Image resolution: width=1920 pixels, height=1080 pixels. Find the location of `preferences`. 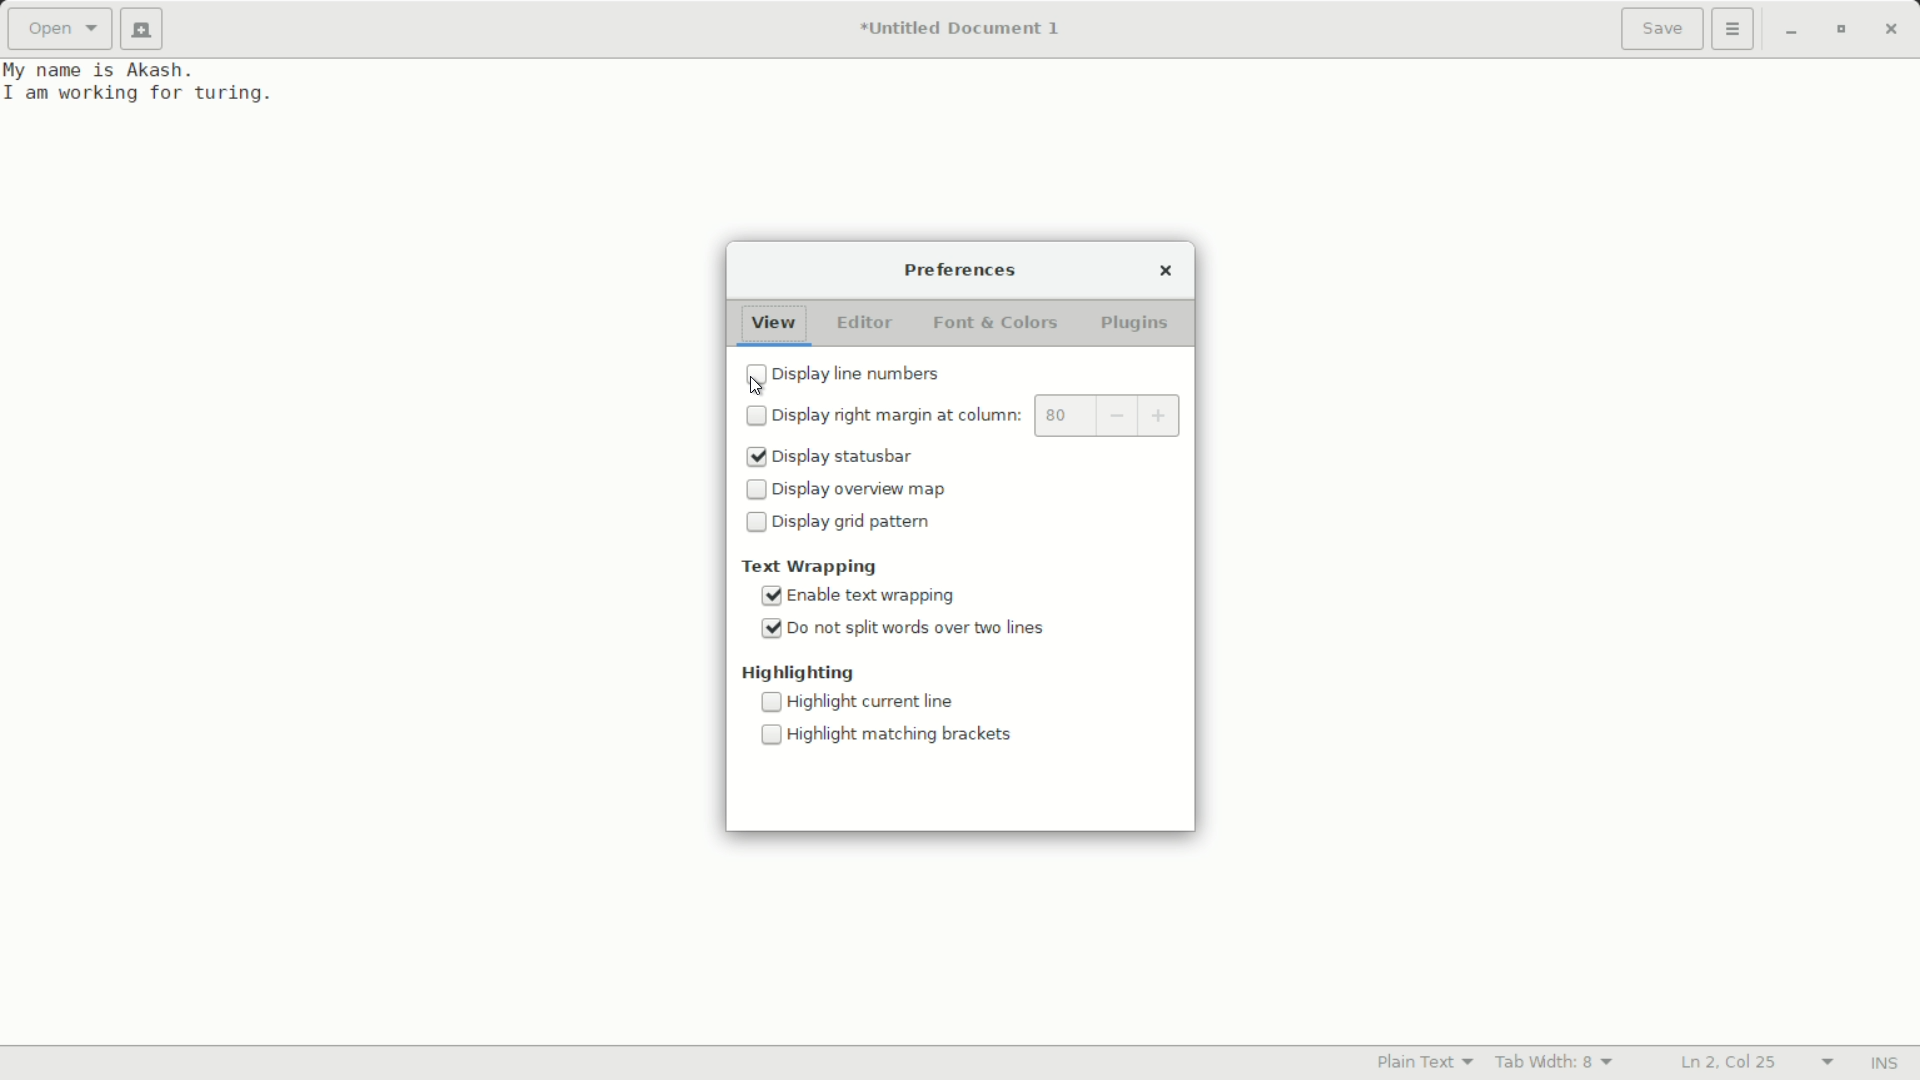

preferences is located at coordinates (963, 272).